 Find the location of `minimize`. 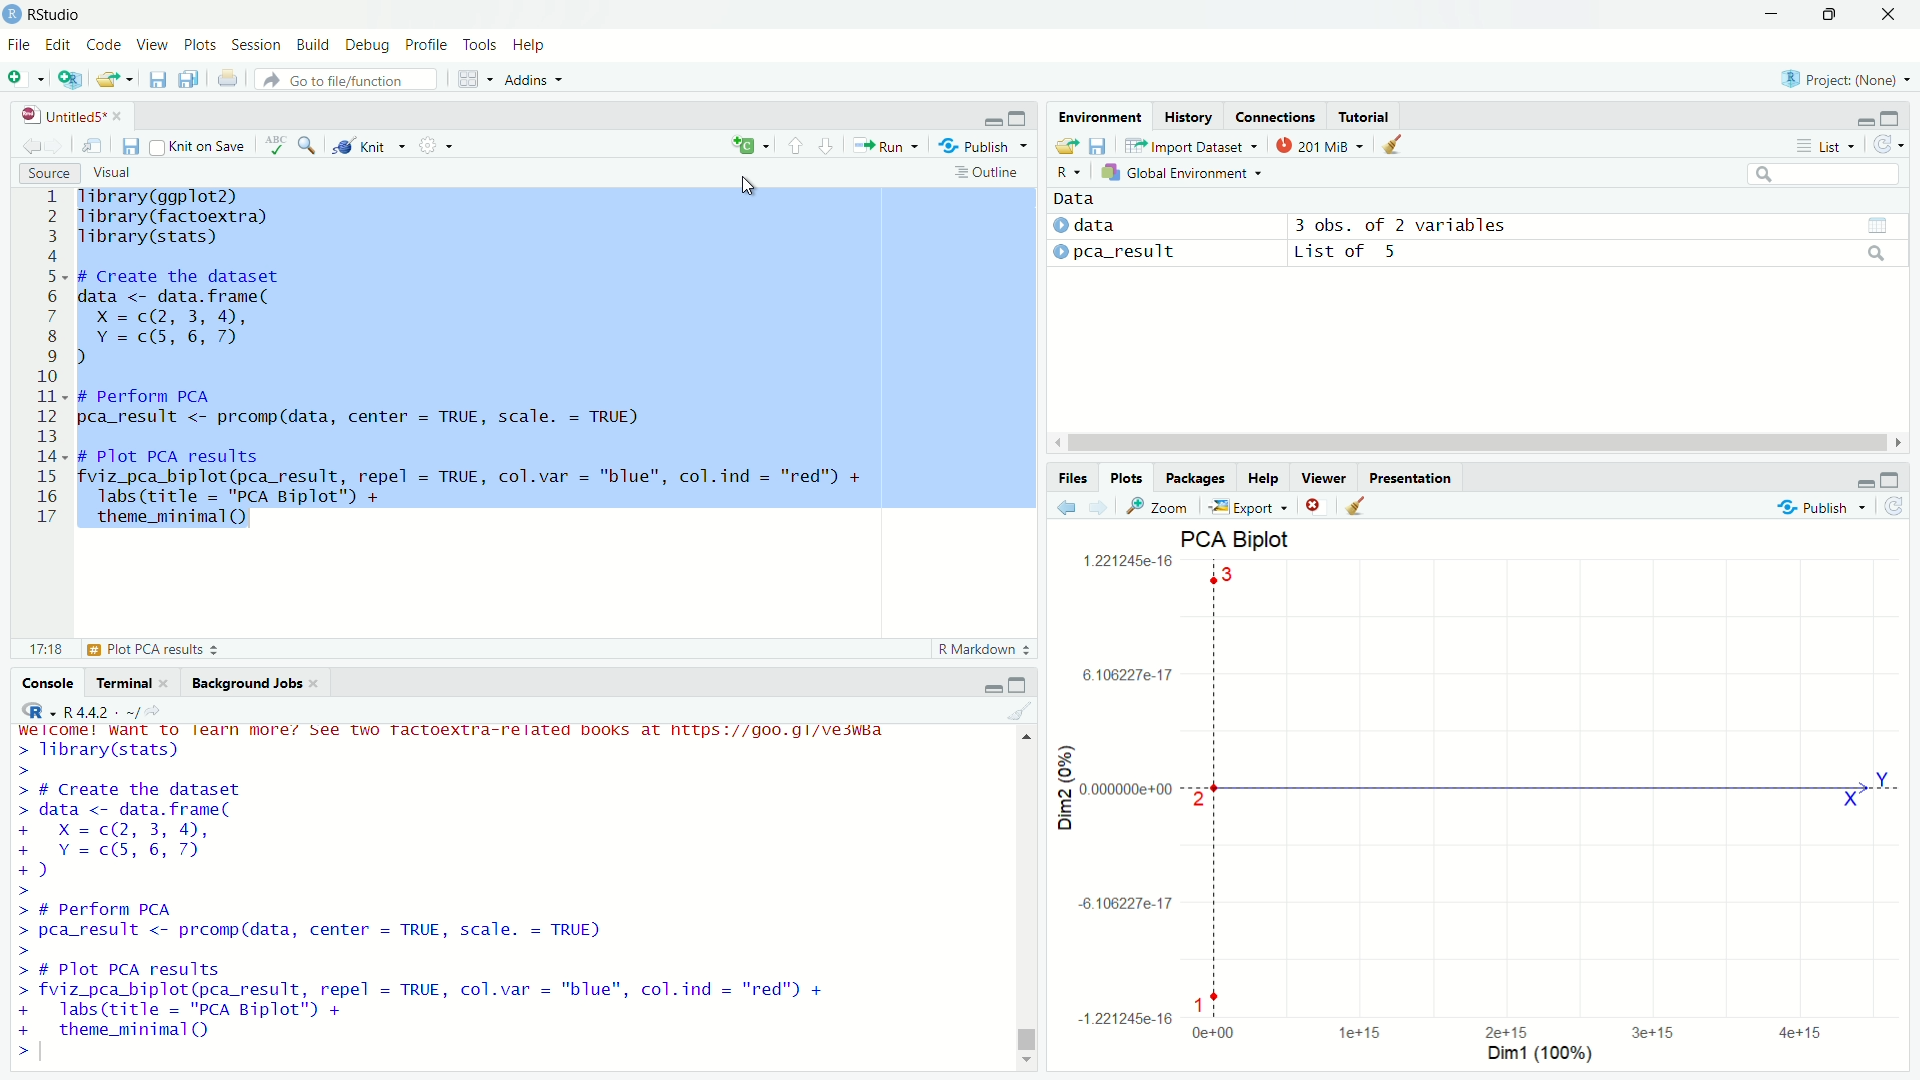

minimize is located at coordinates (1863, 119).